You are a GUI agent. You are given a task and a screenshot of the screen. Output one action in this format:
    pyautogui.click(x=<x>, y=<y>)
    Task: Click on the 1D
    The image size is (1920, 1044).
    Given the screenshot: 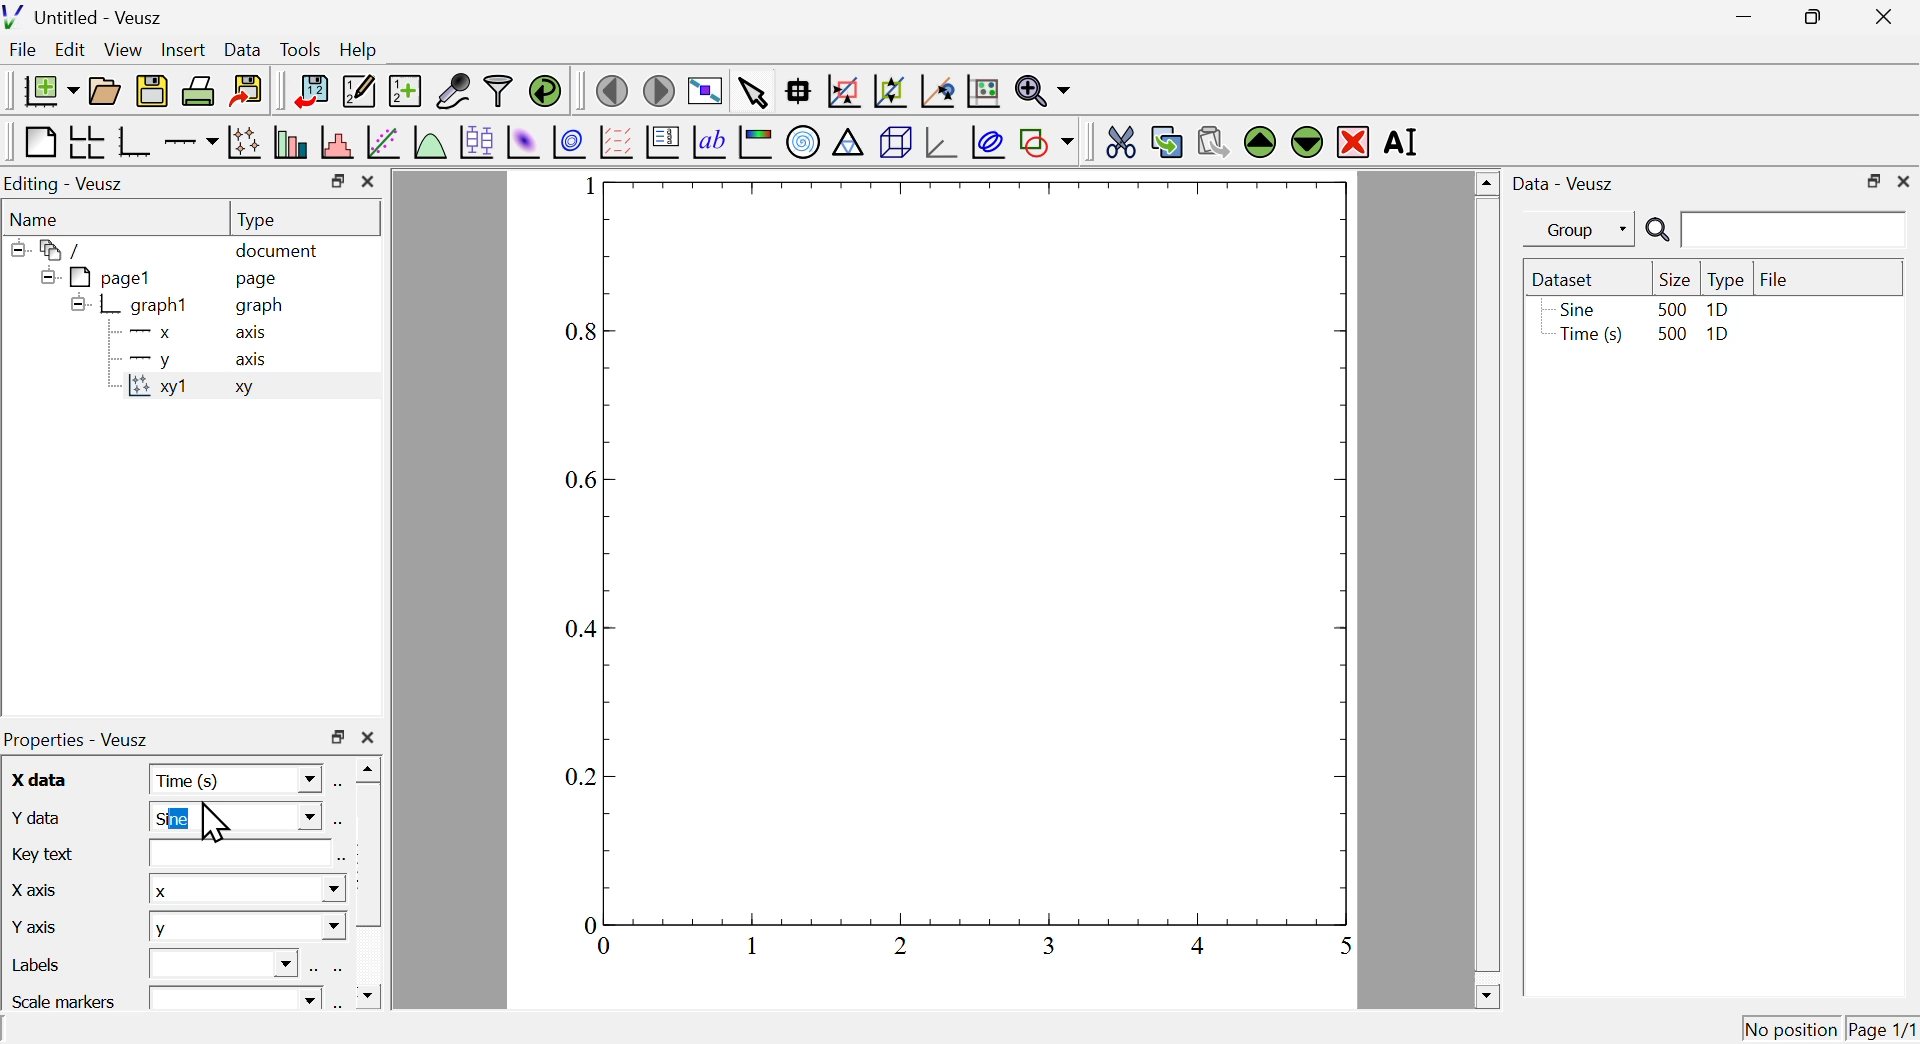 What is the action you would take?
    pyautogui.click(x=1720, y=337)
    